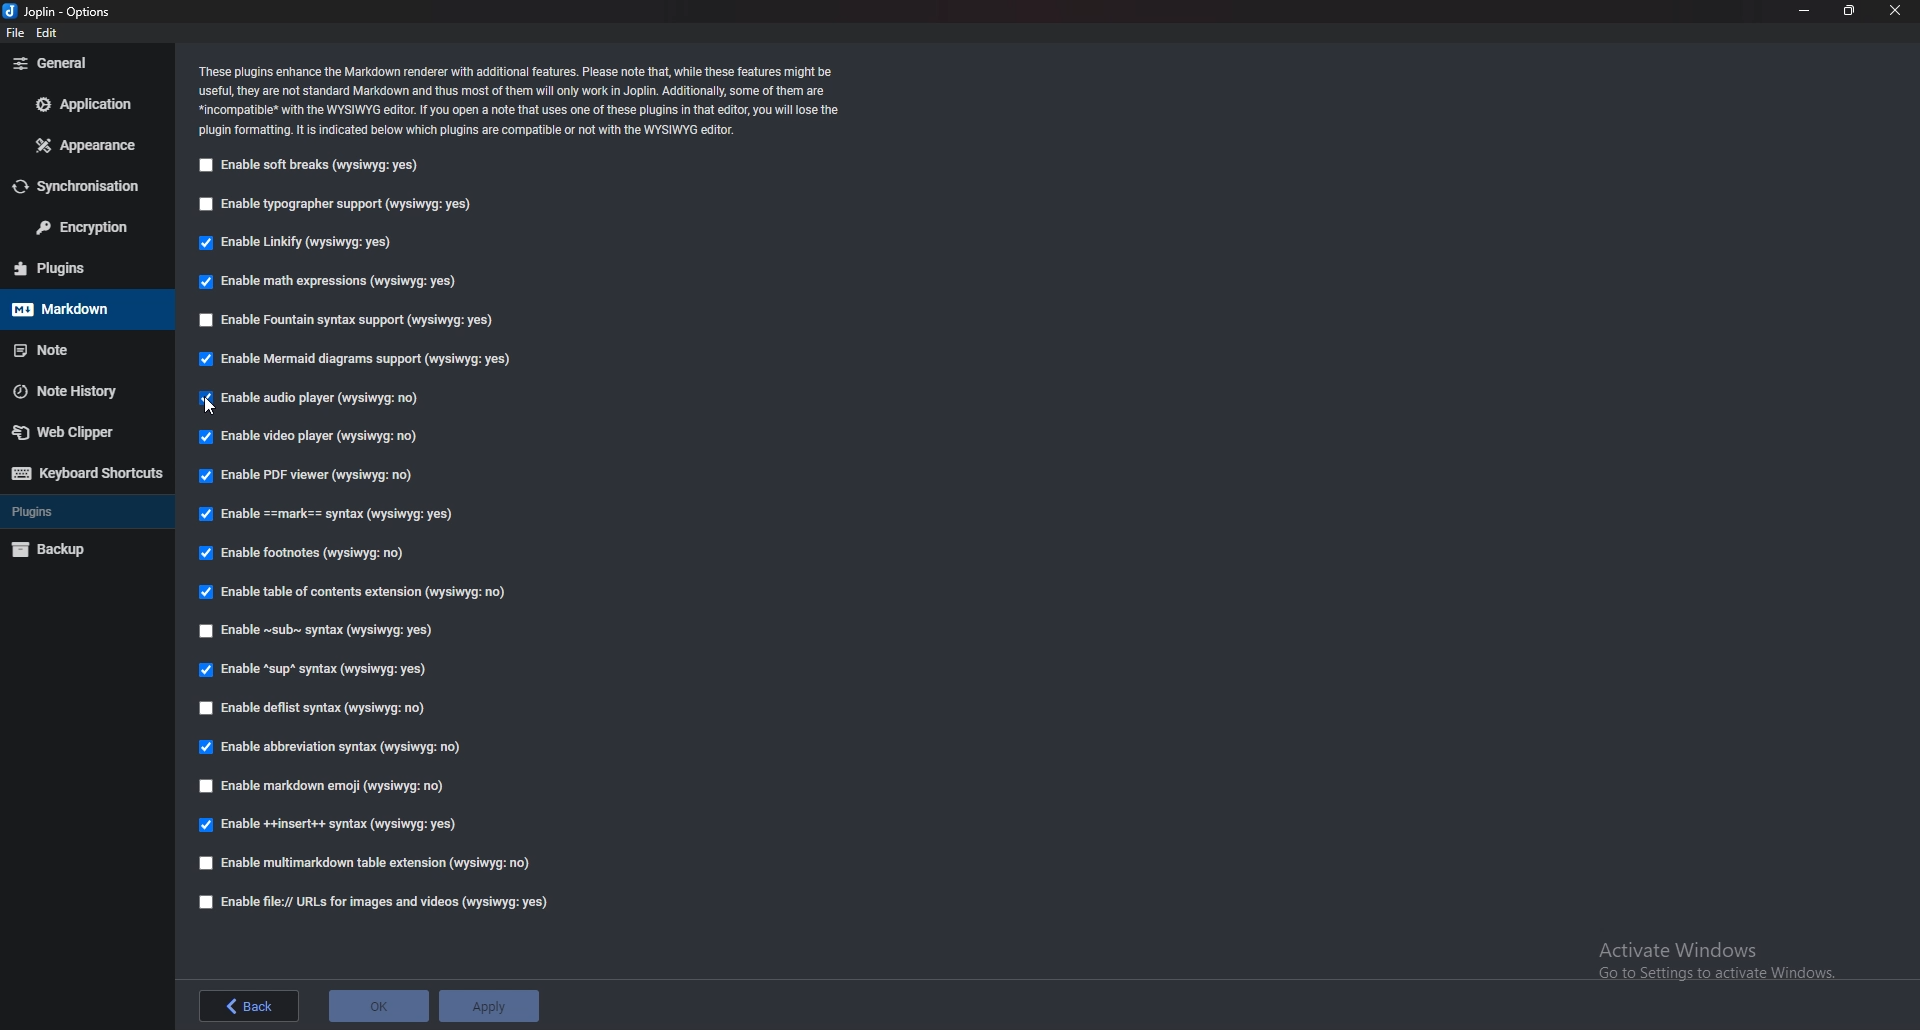  Describe the element at coordinates (333, 206) in the screenshot. I see `Enable typographer support` at that location.